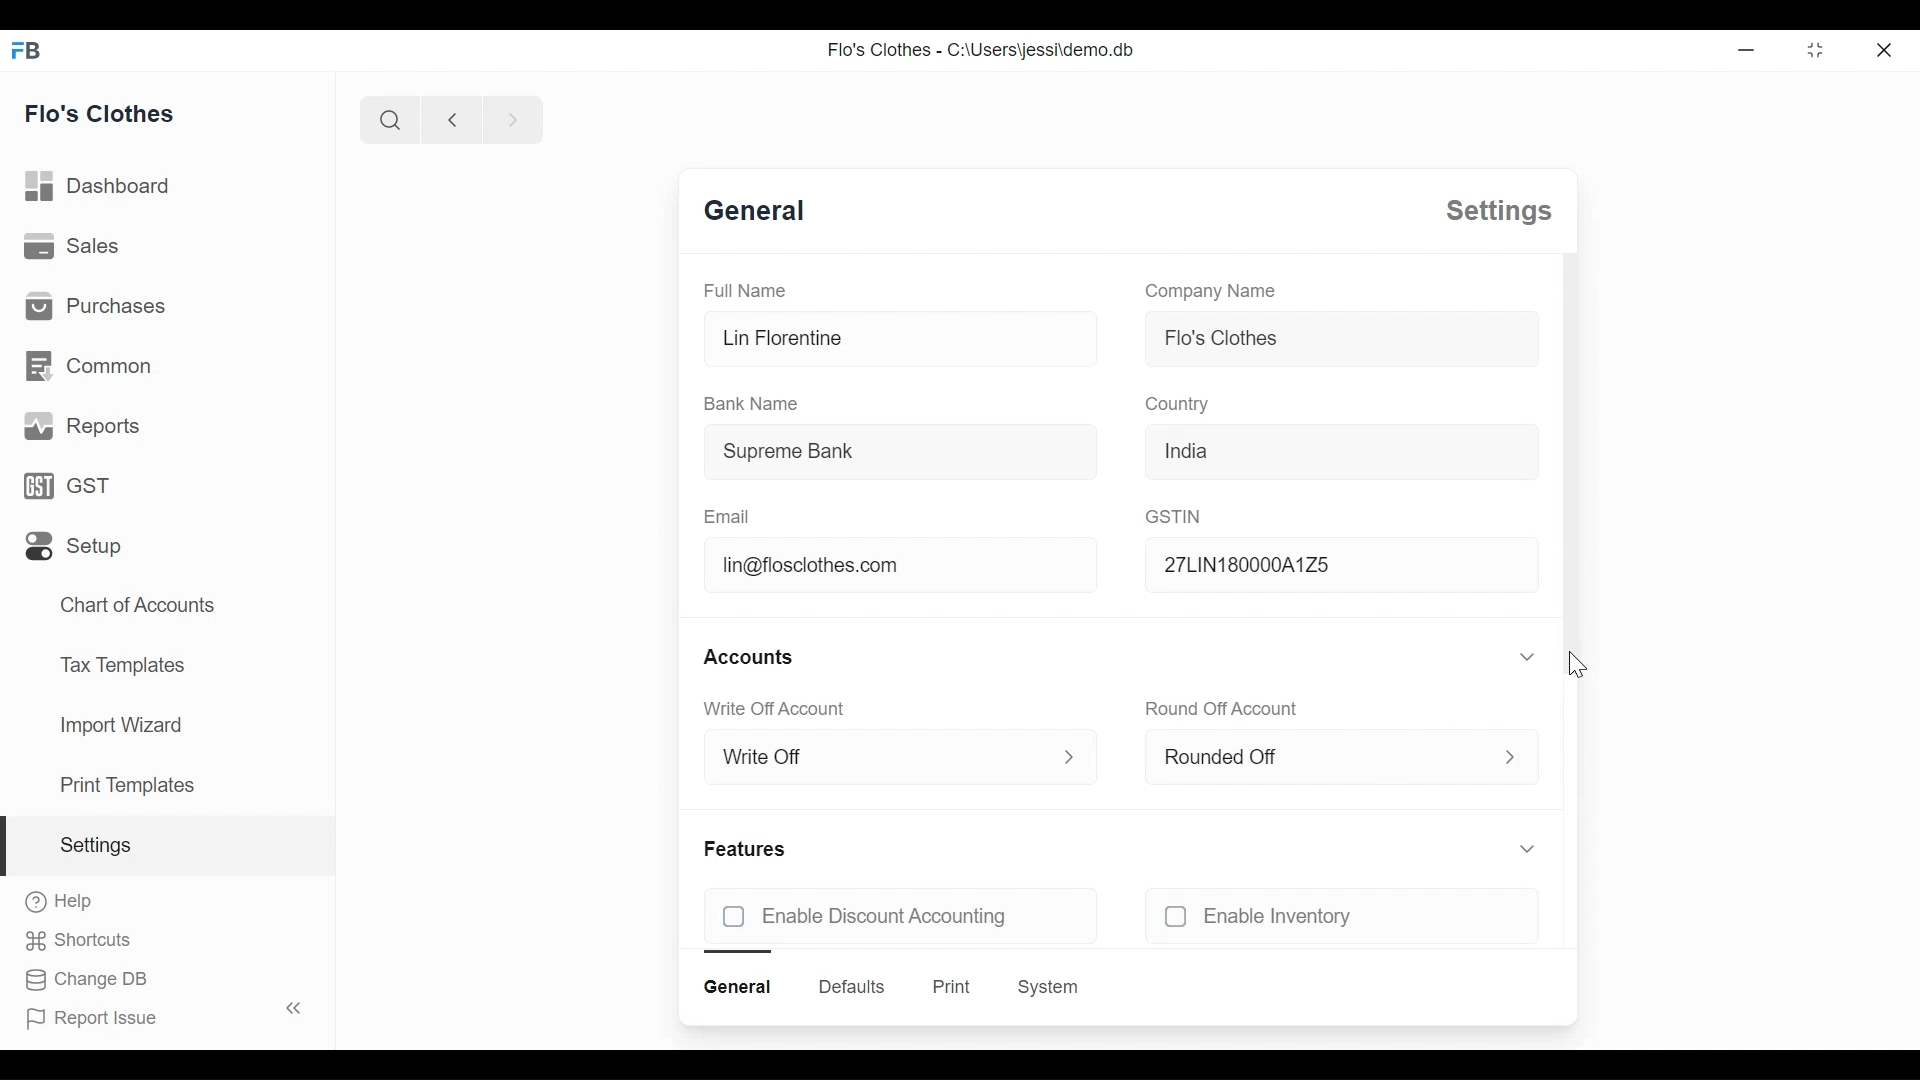 Image resolution: width=1920 pixels, height=1080 pixels. What do you see at coordinates (1336, 566) in the screenshot?
I see `27LIN180000A1Z5` at bounding box center [1336, 566].